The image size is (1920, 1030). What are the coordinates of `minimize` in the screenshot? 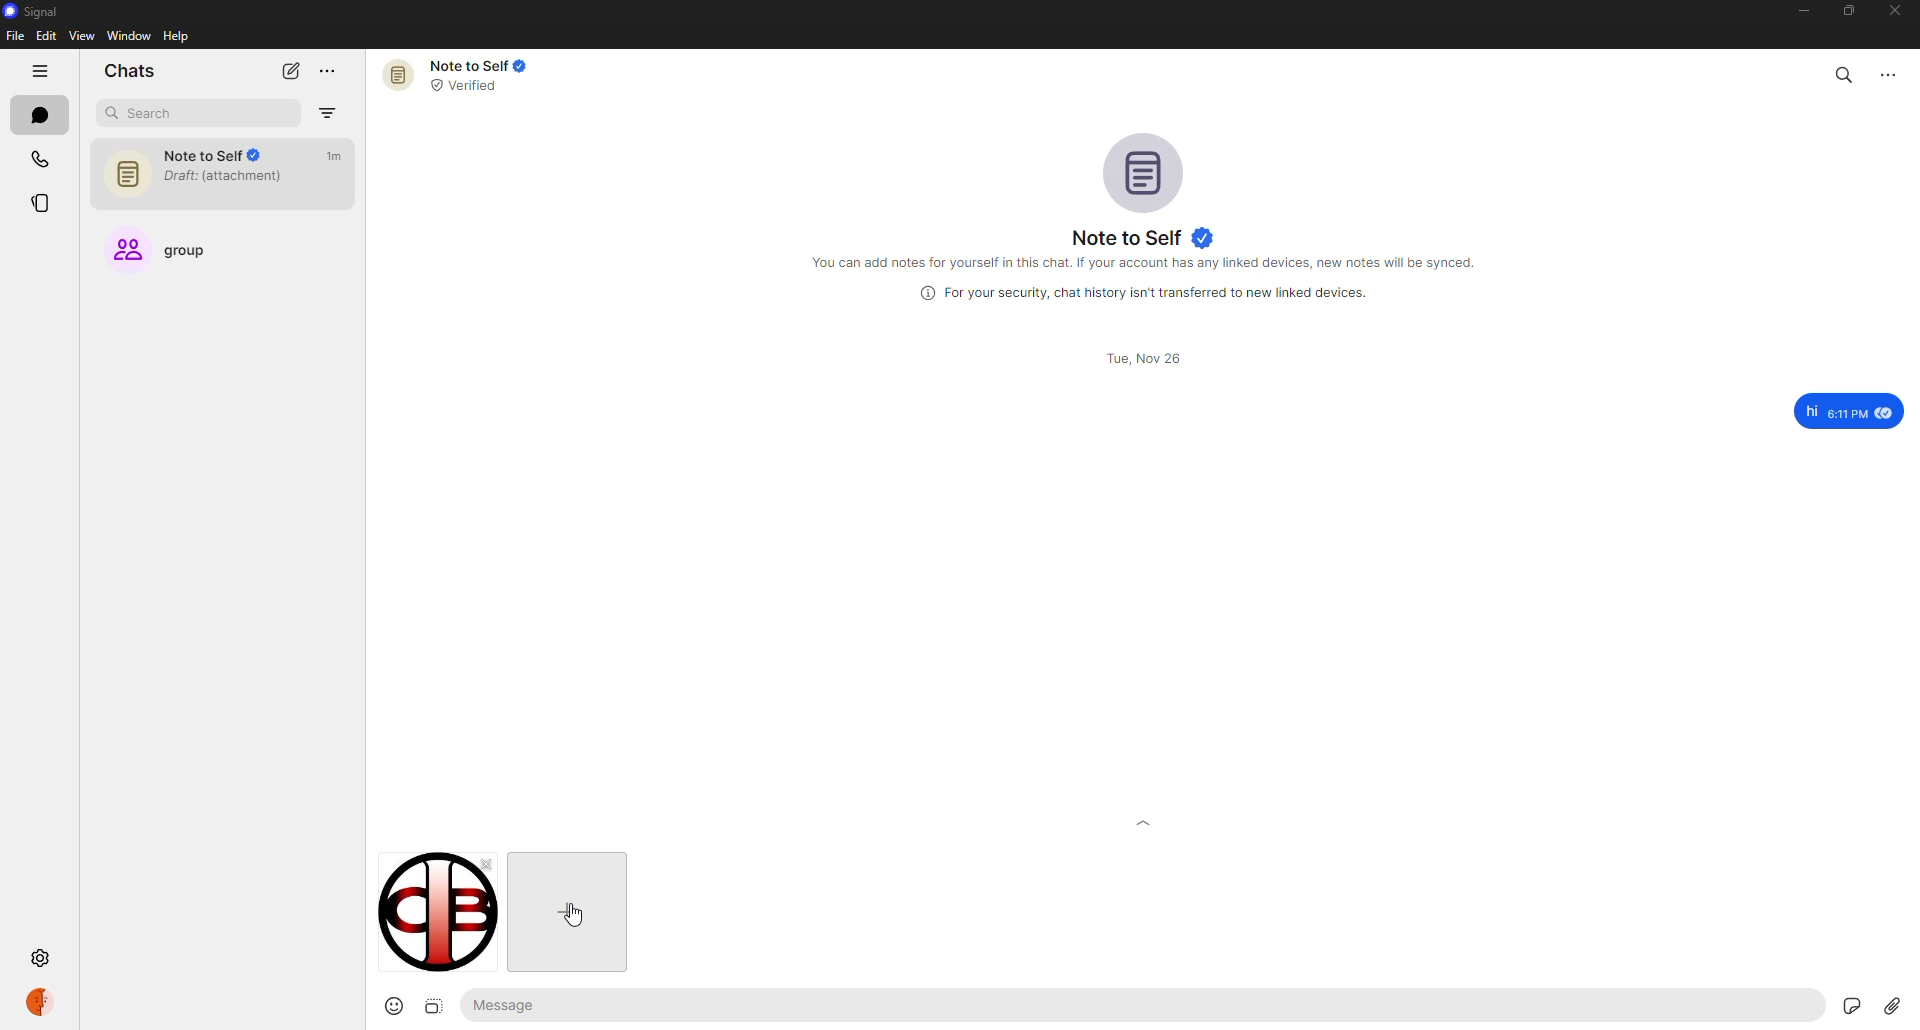 It's located at (1795, 11).